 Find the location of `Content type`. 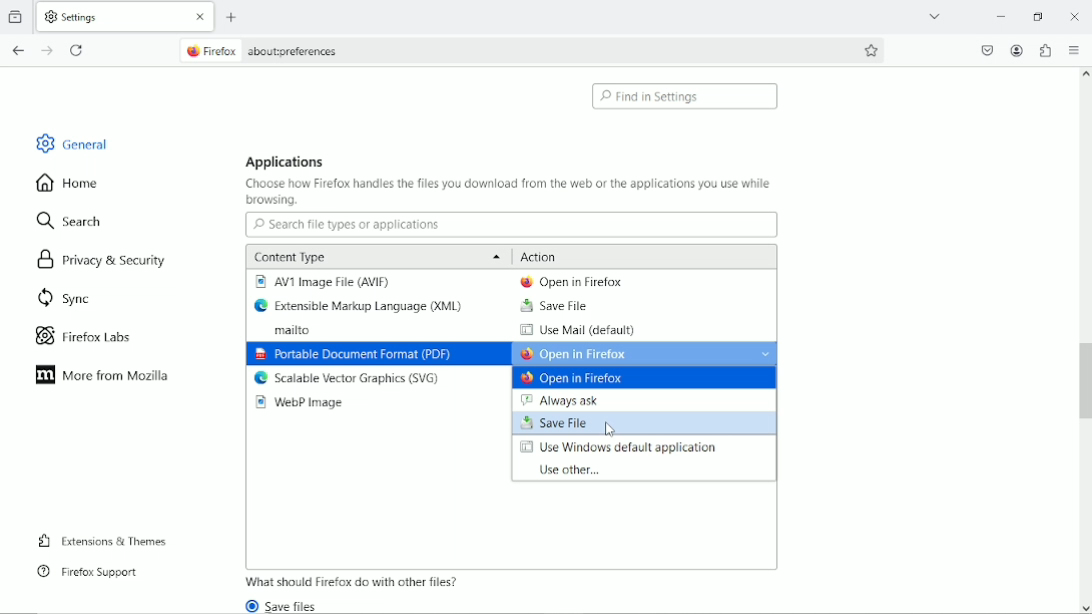

Content type is located at coordinates (374, 256).